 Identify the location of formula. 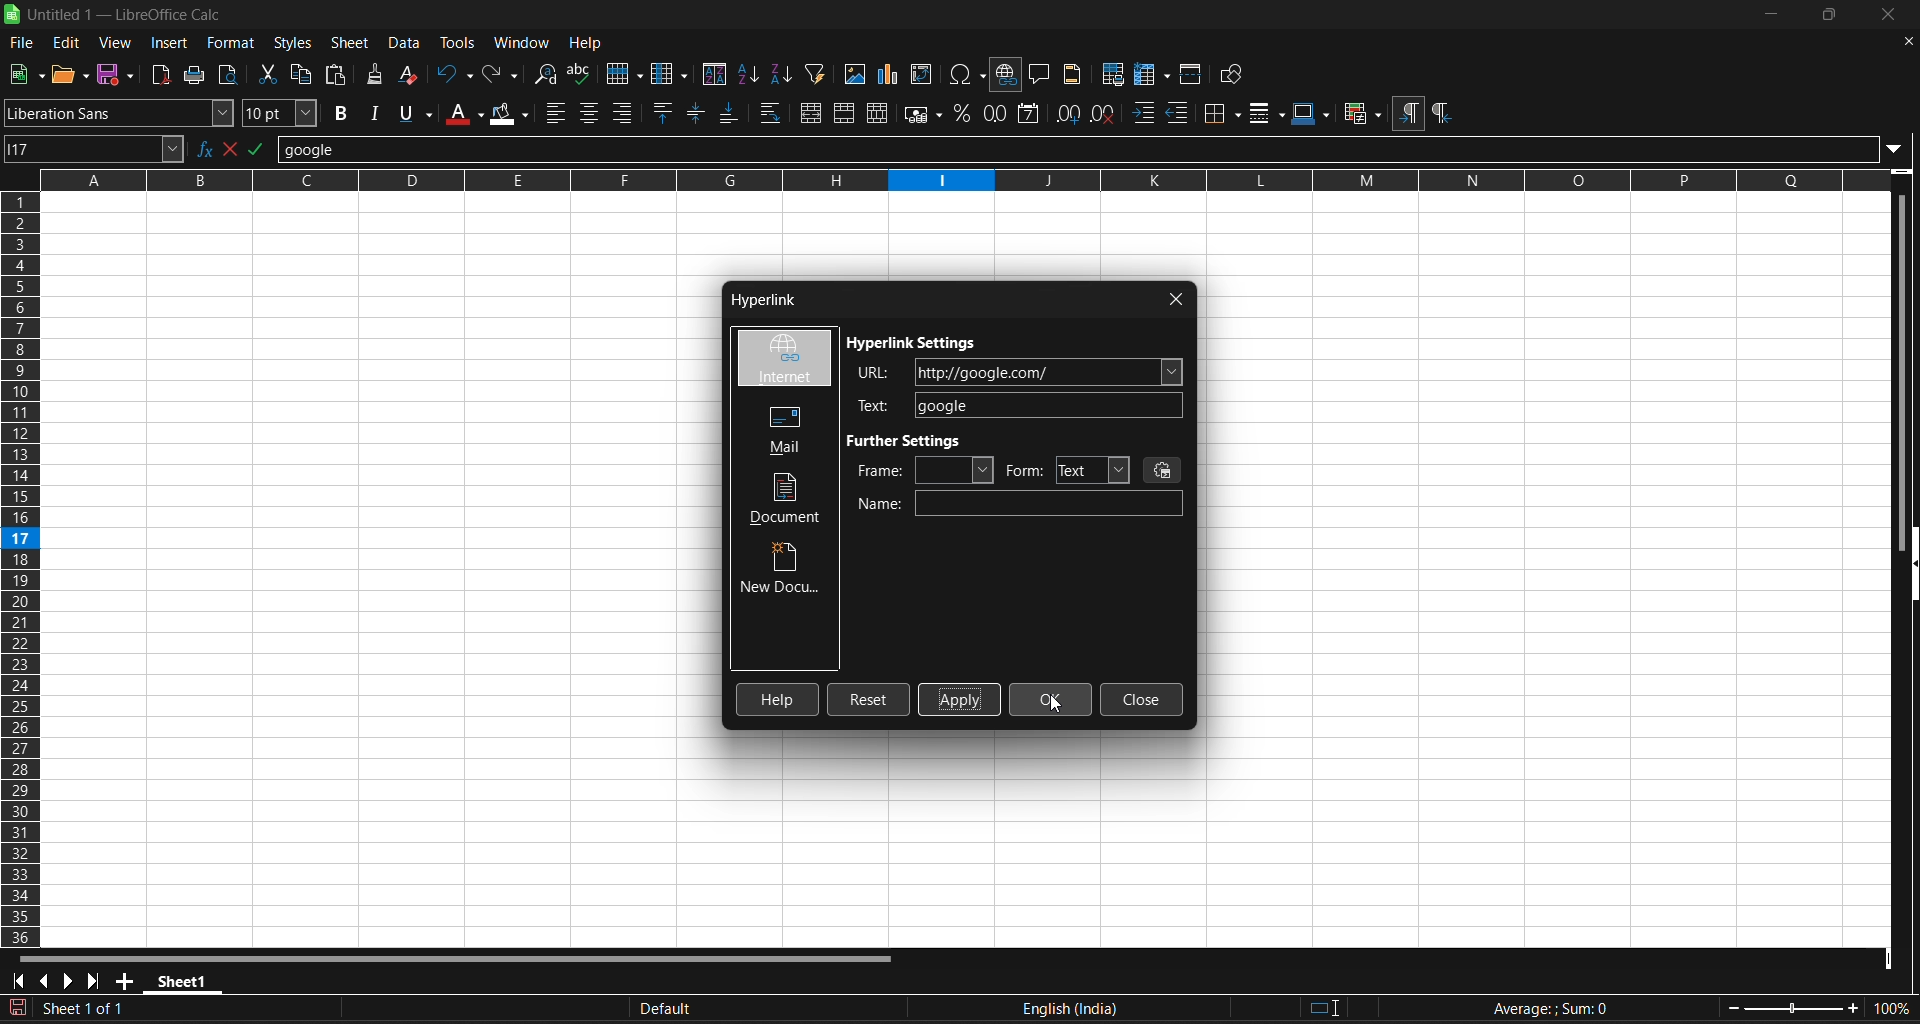
(267, 148).